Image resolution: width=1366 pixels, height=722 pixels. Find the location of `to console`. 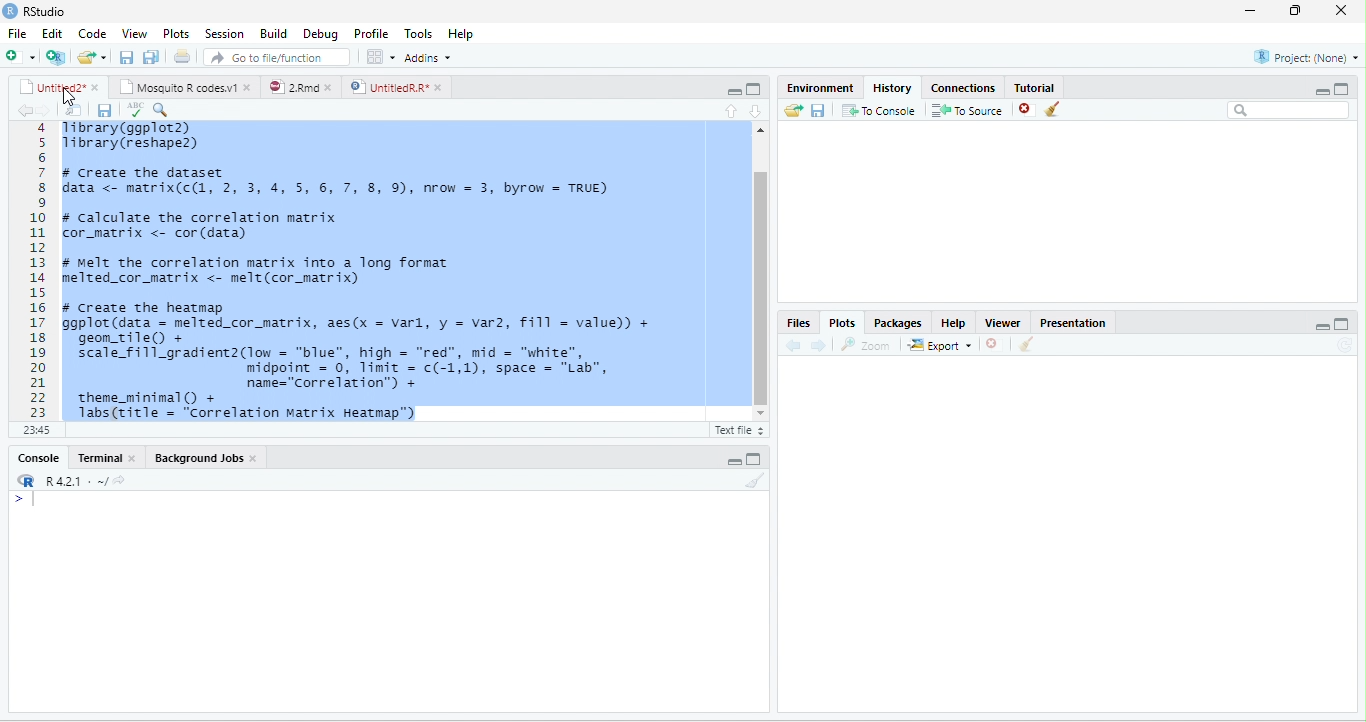

to console is located at coordinates (880, 112).